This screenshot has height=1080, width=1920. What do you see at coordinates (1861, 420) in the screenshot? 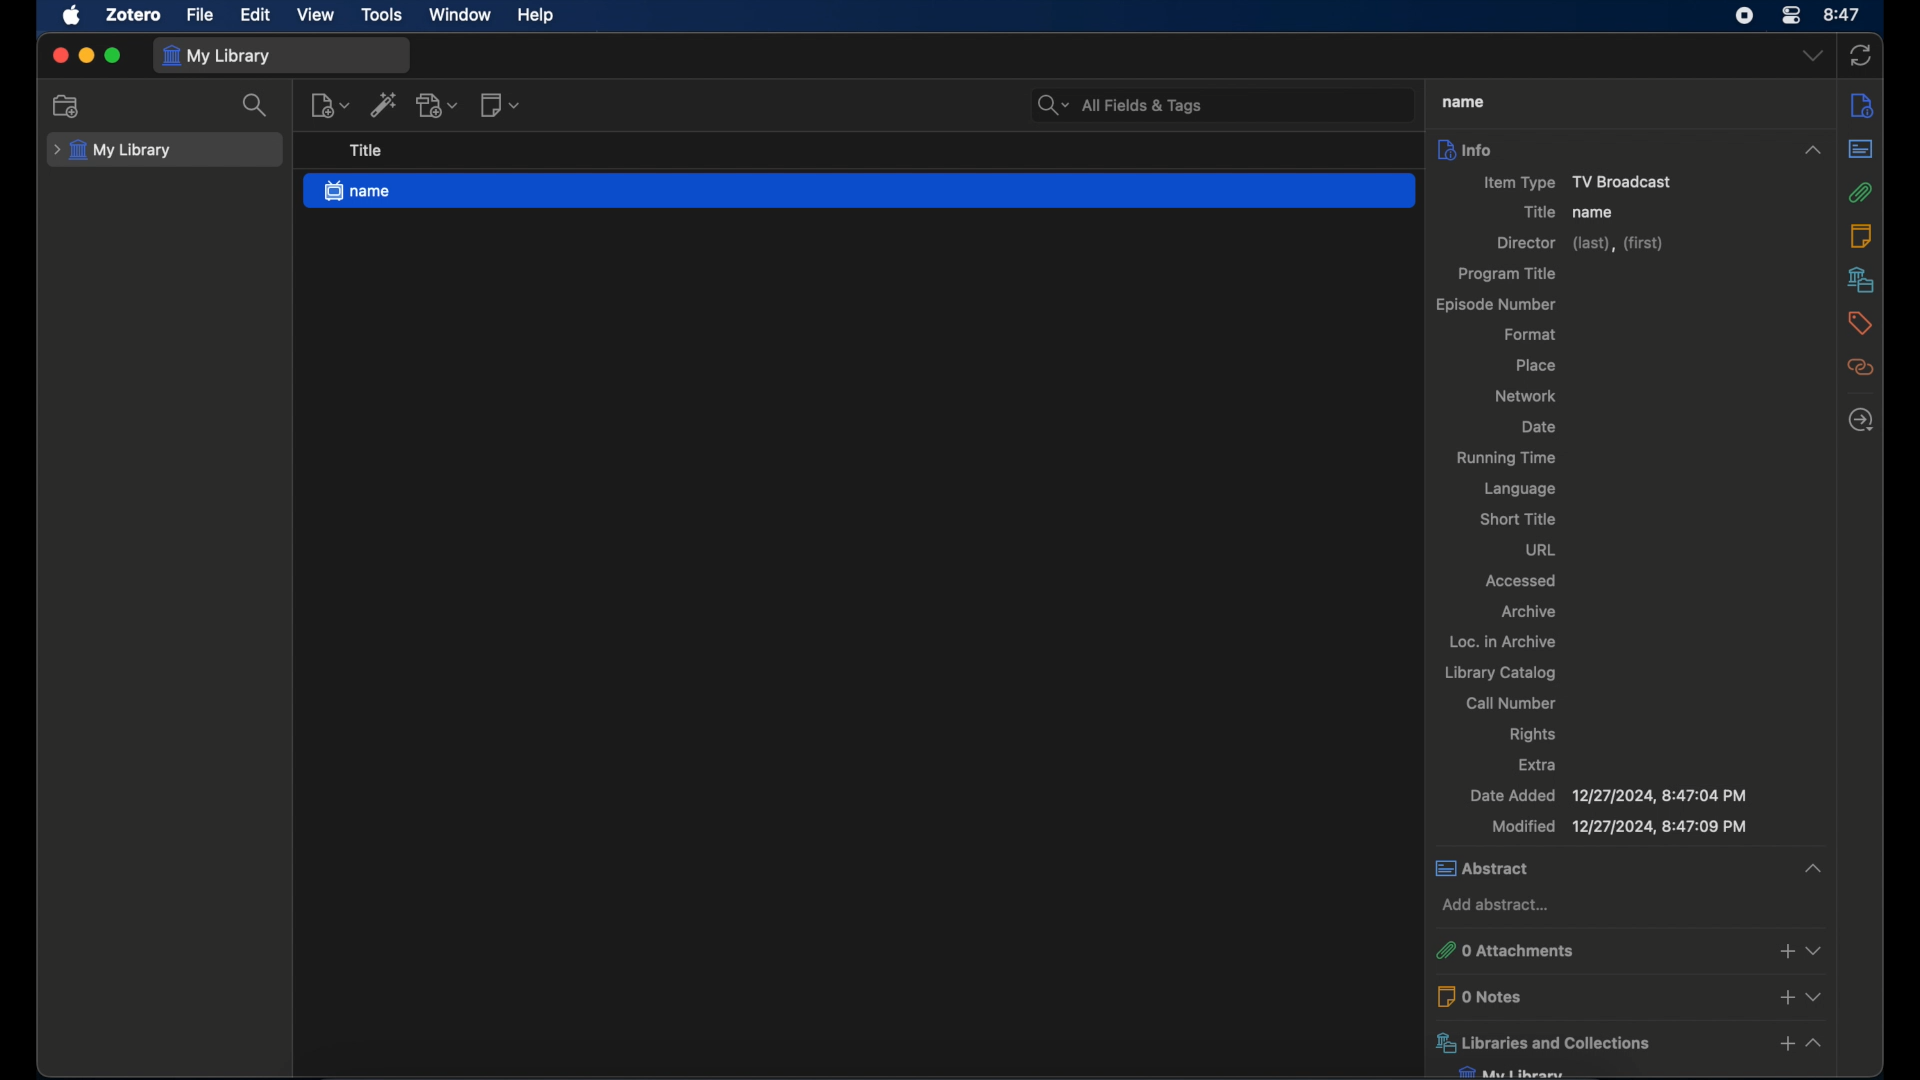
I see `locate` at bounding box center [1861, 420].